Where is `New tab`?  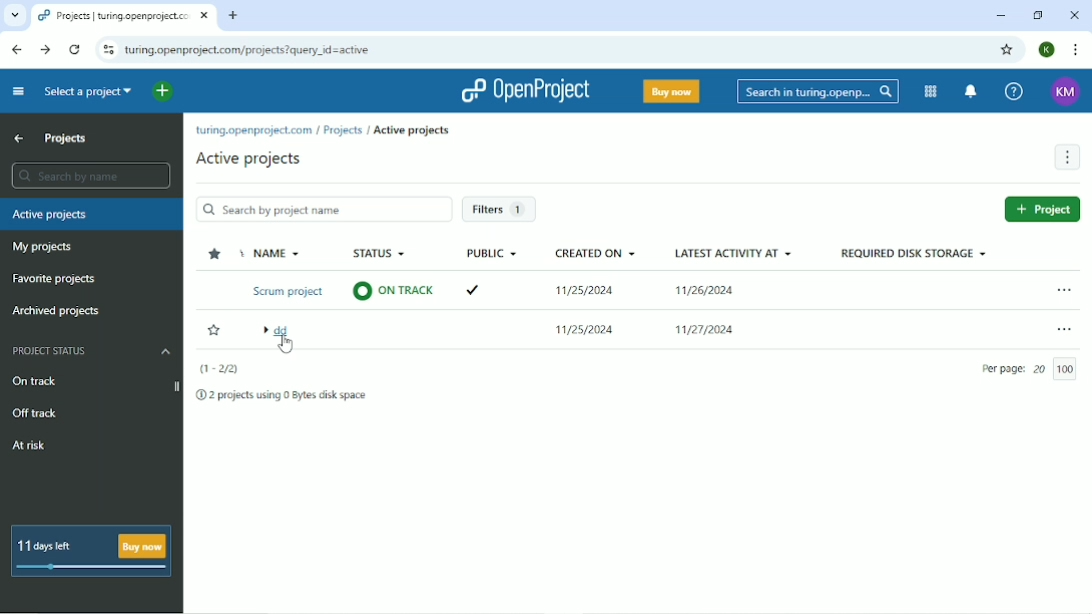 New tab is located at coordinates (233, 17).